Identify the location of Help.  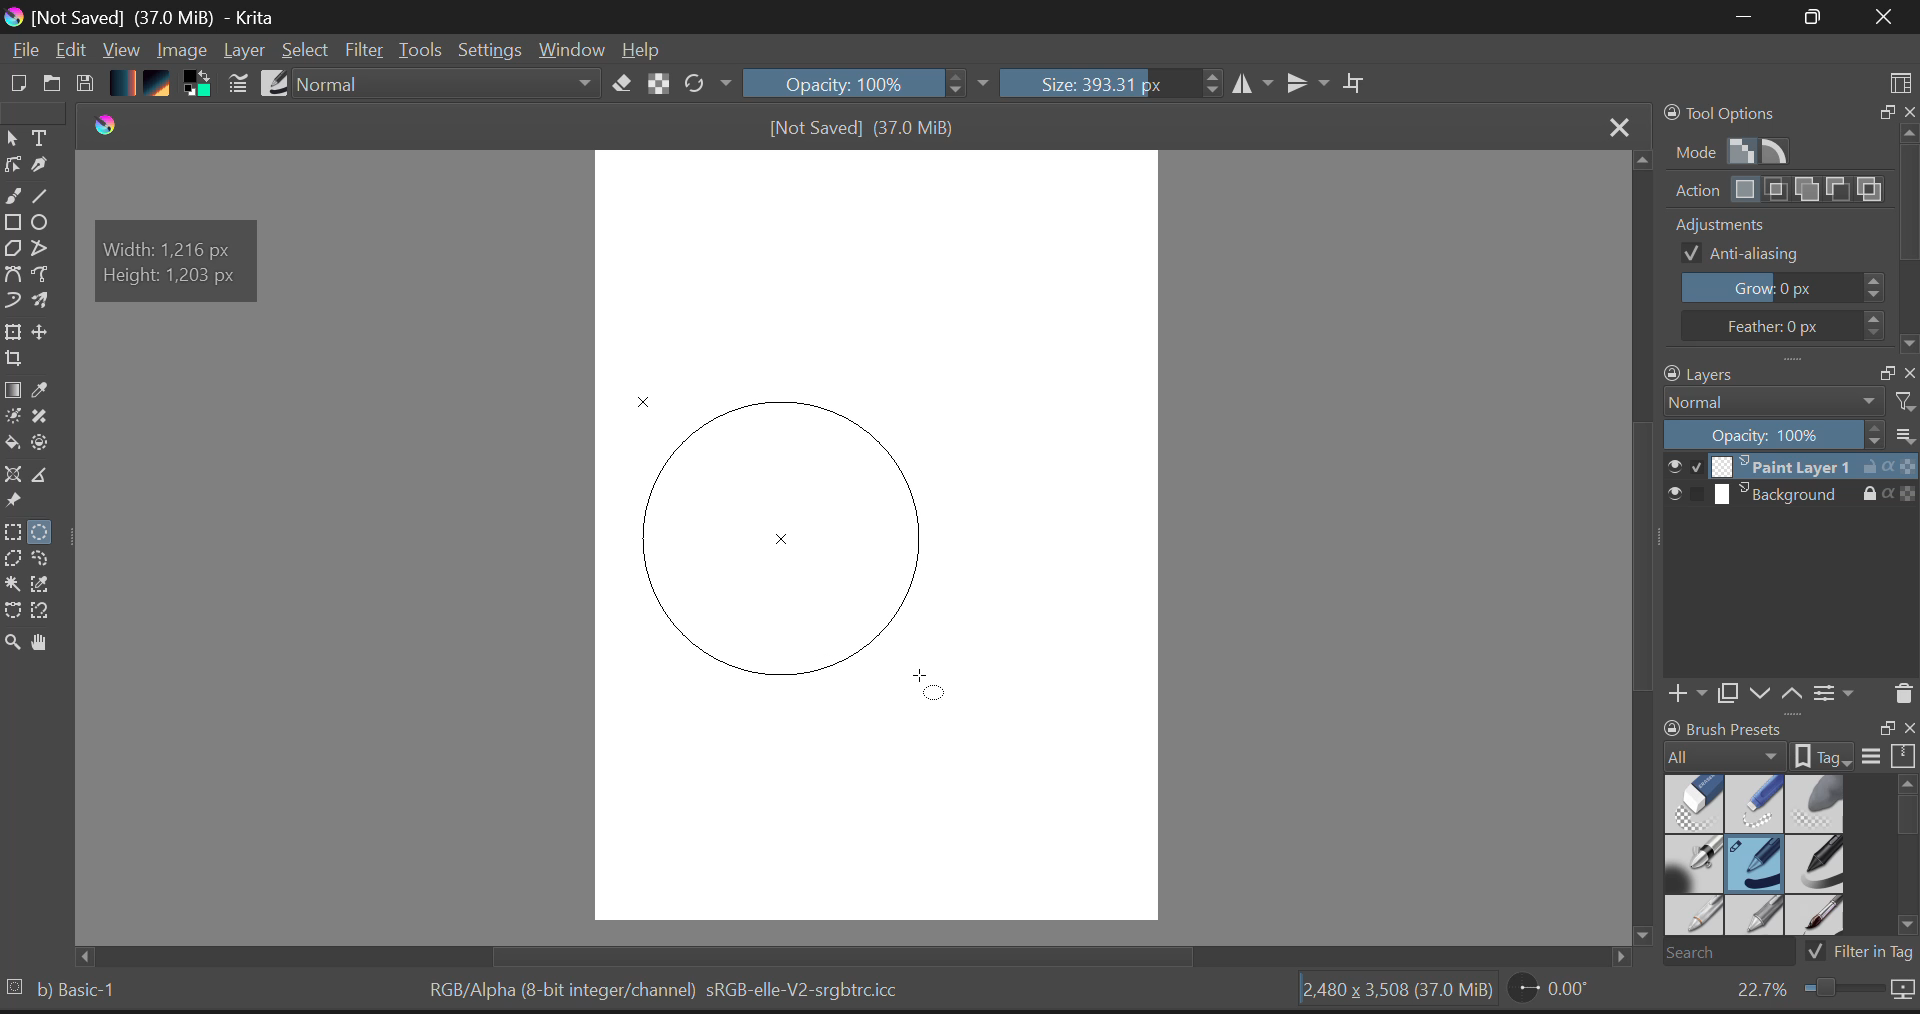
(642, 49).